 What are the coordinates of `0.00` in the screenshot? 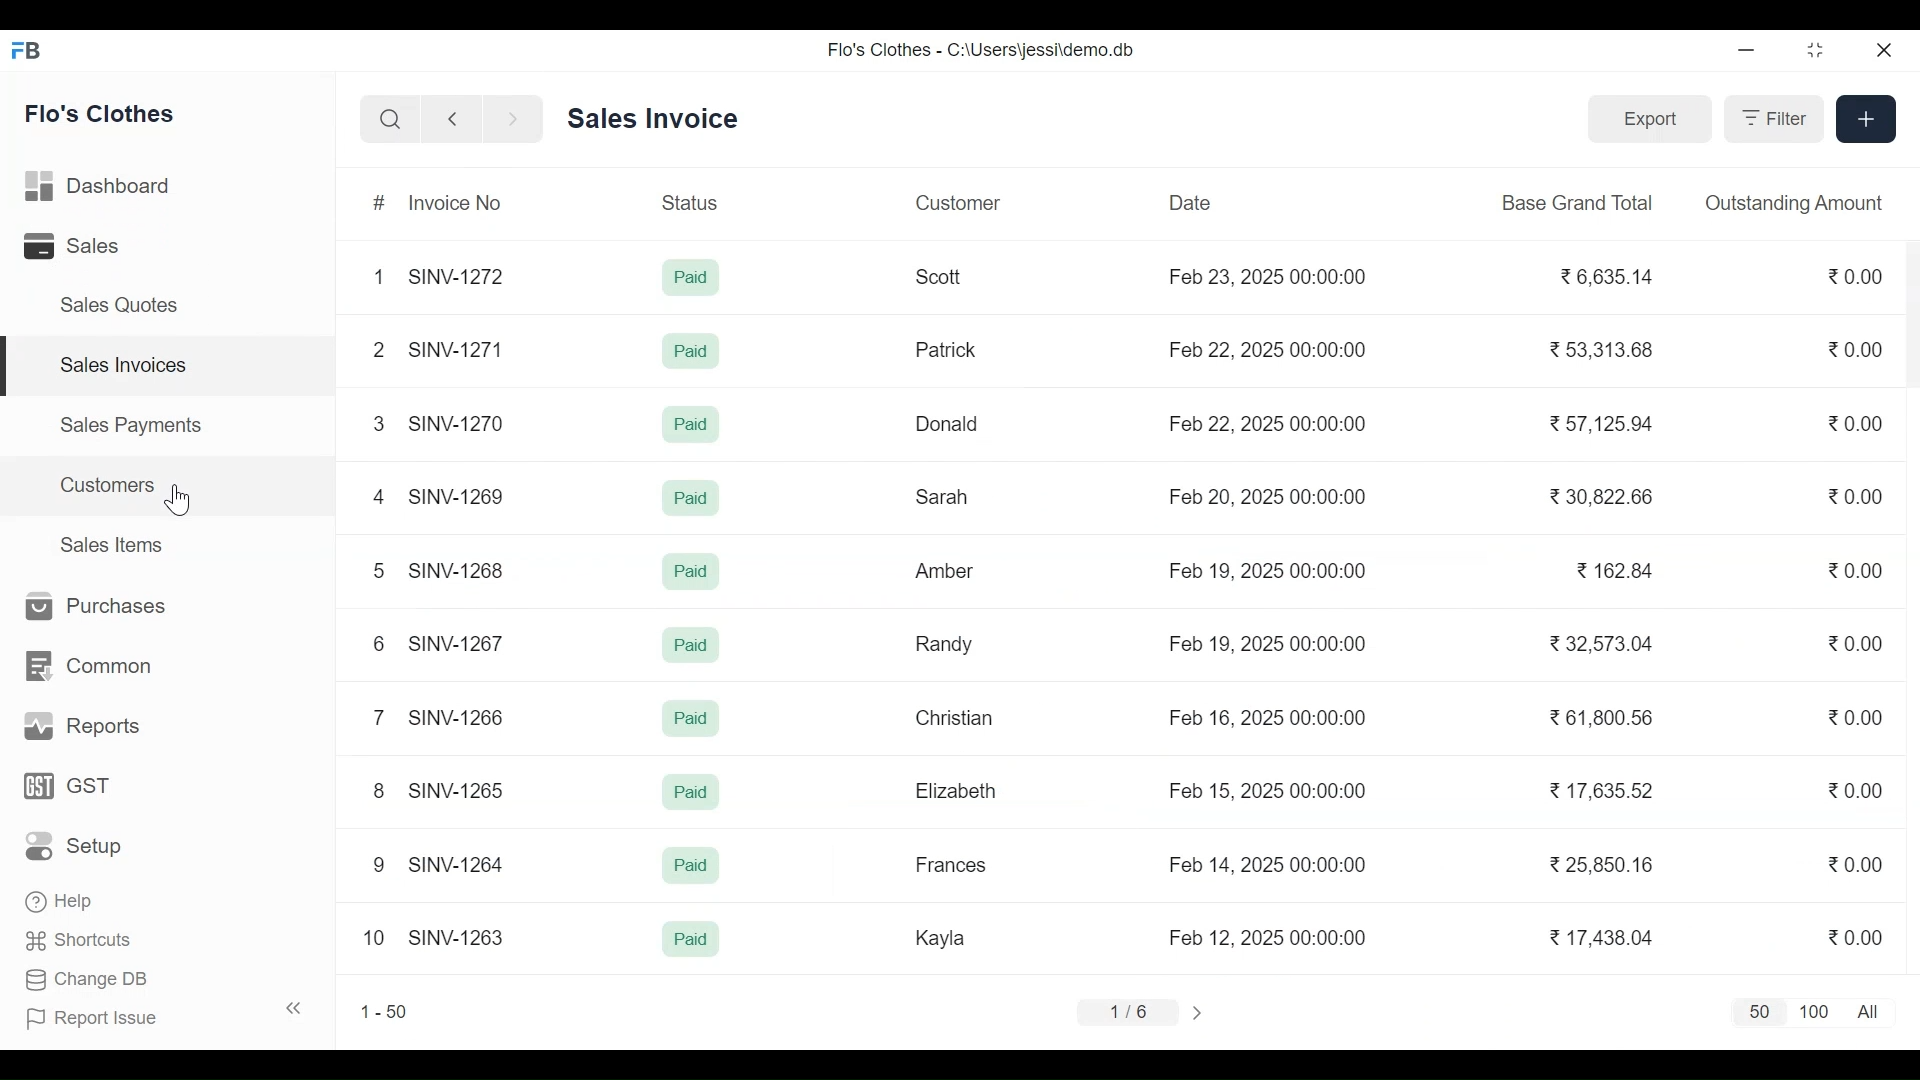 It's located at (1854, 571).